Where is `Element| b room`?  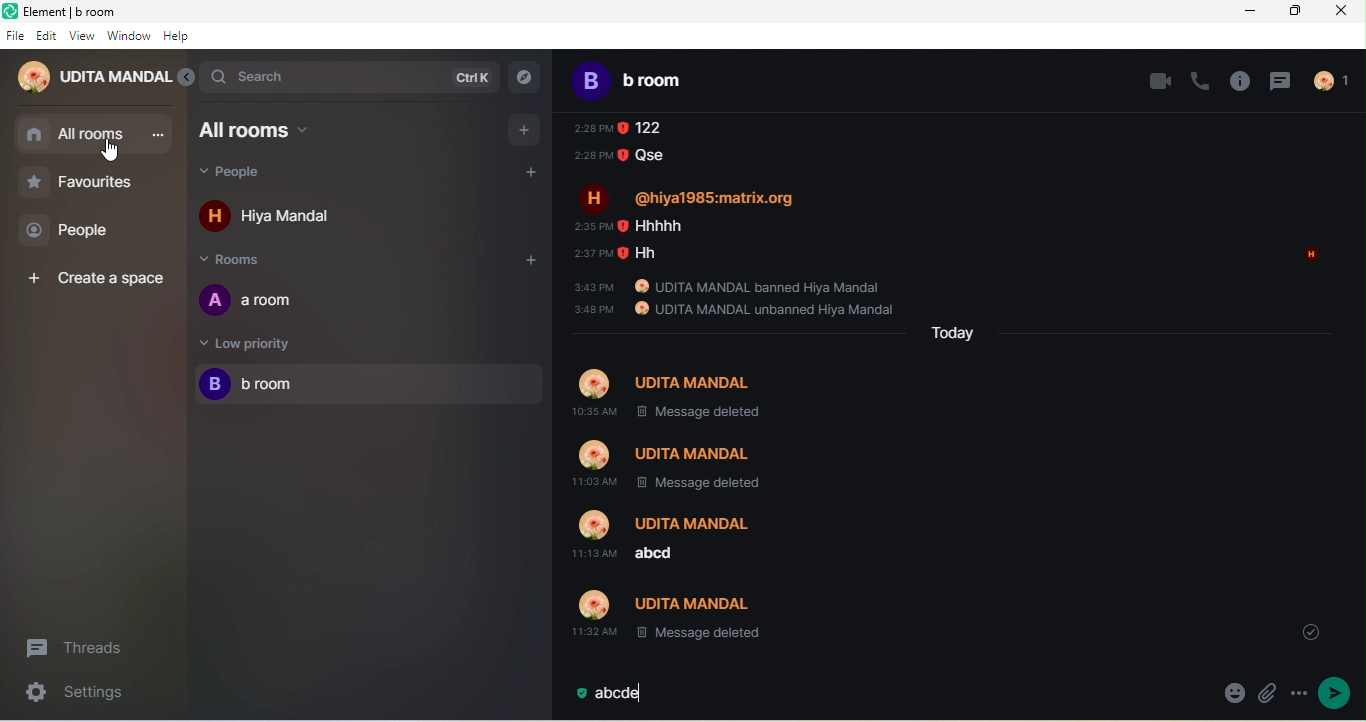 Element| b room is located at coordinates (93, 11).